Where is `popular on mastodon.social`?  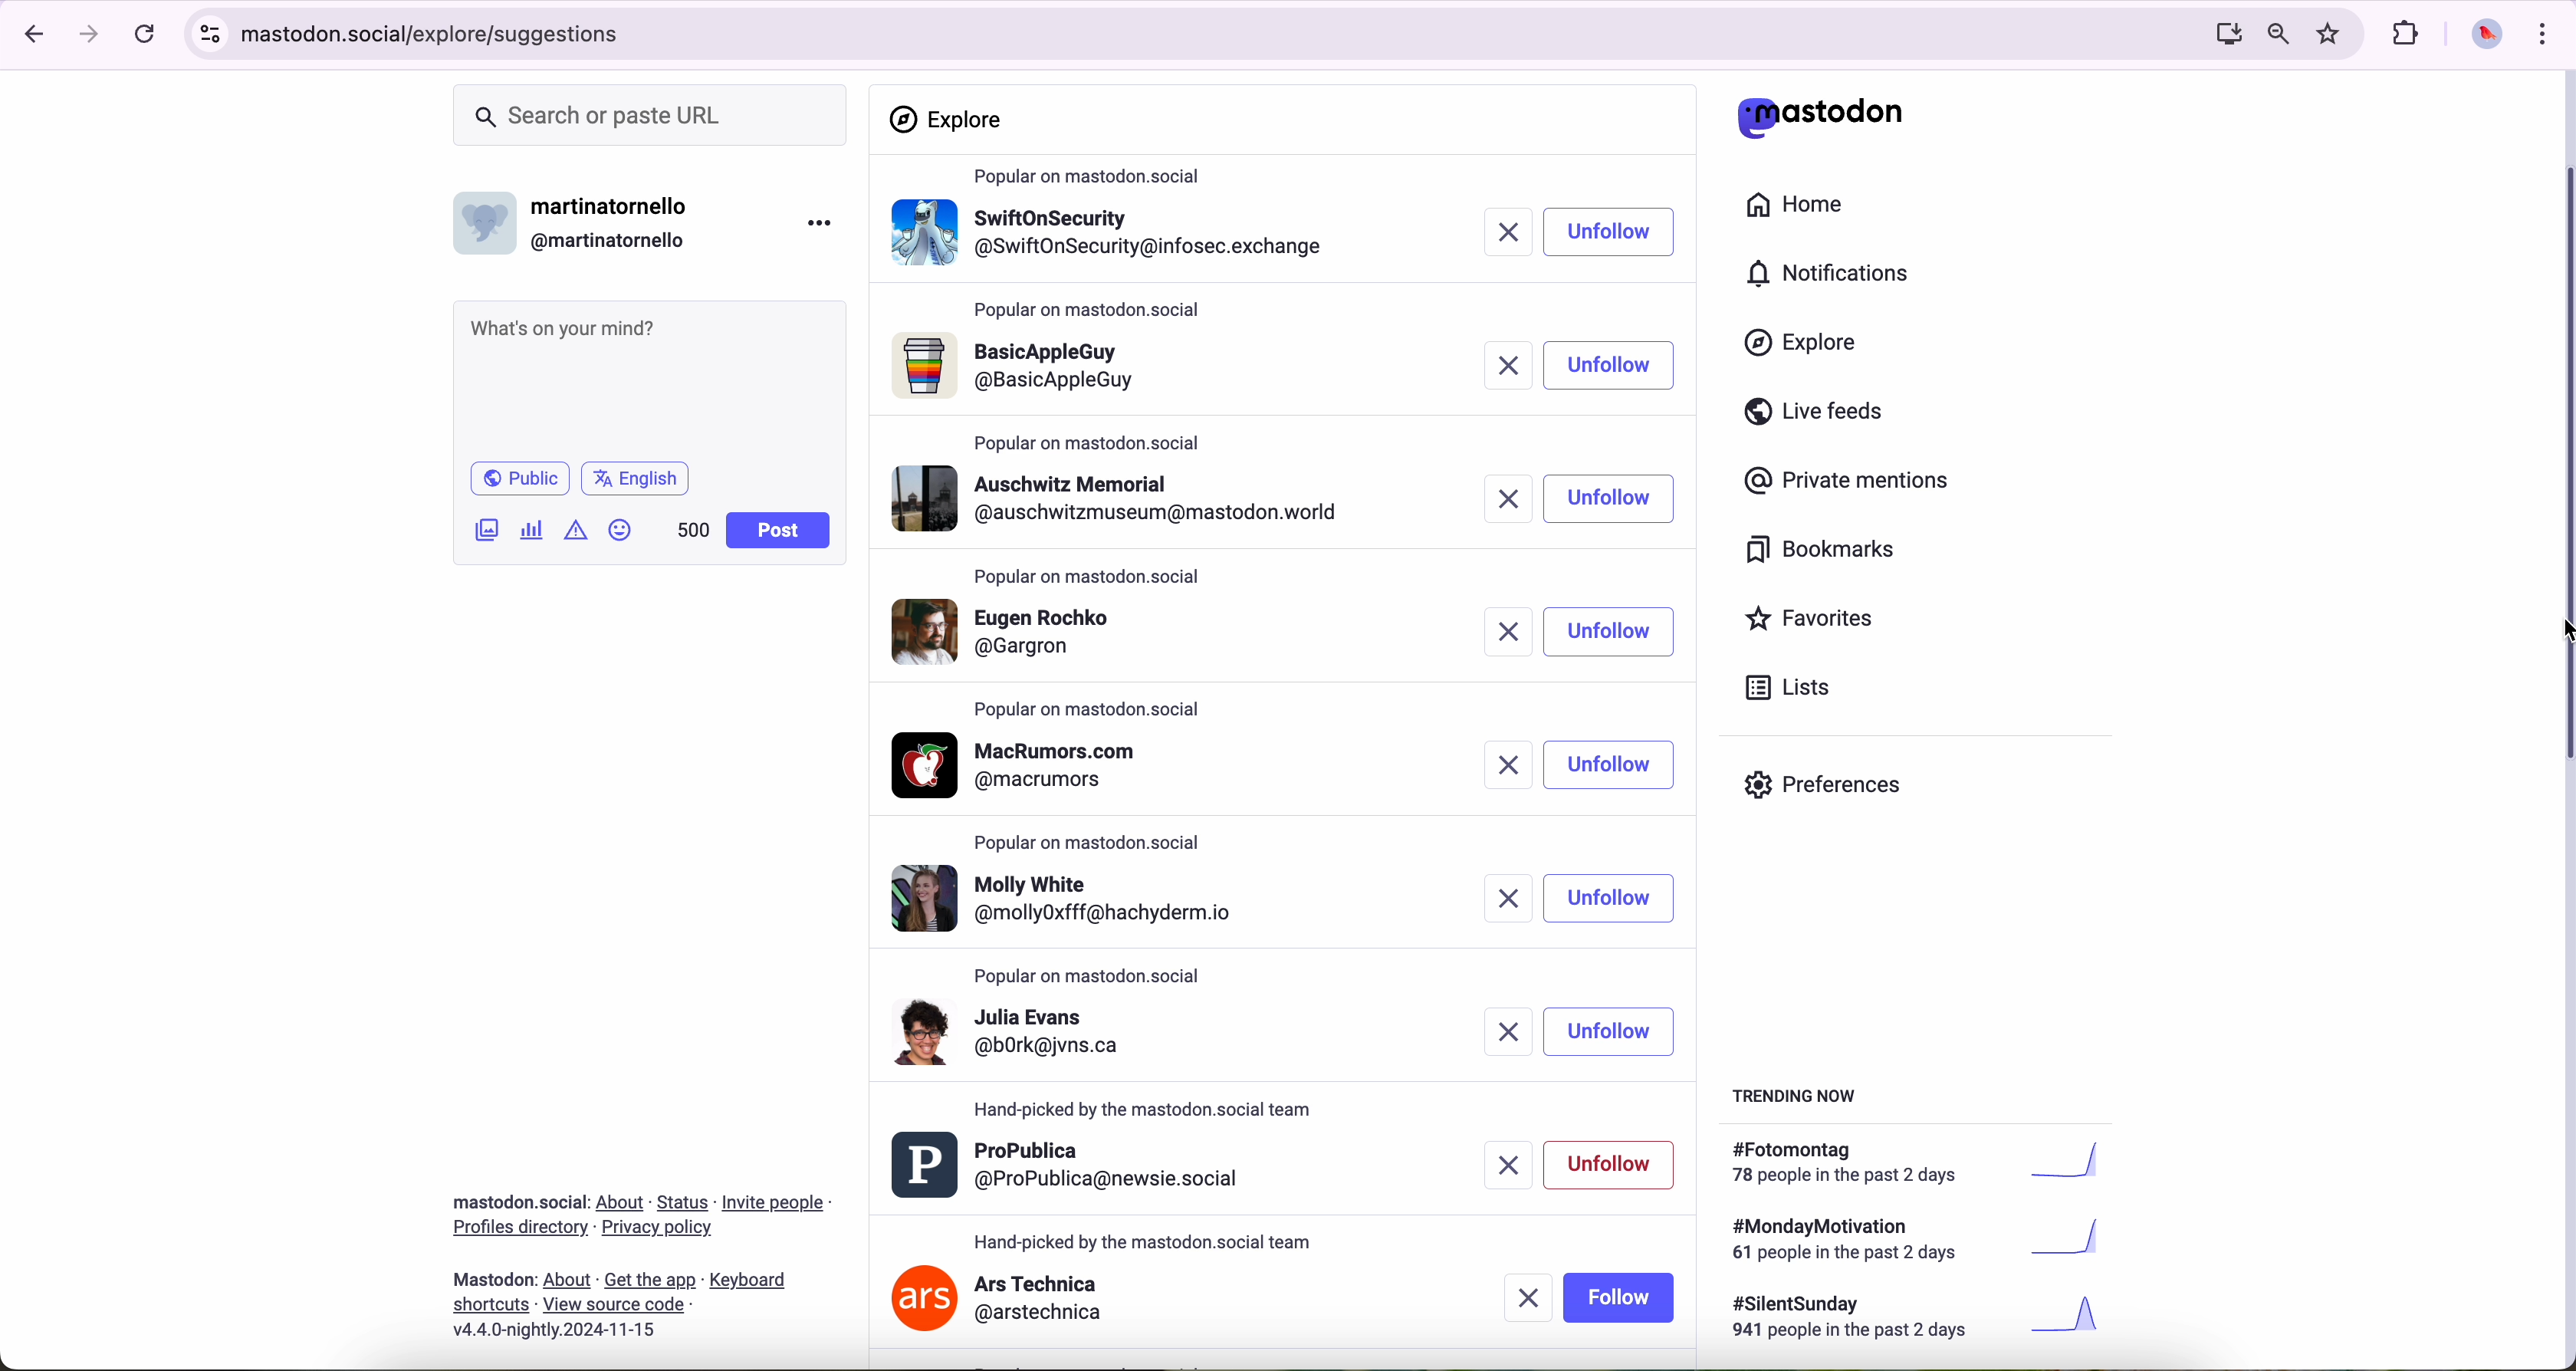
popular on mastodon.social is located at coordinates (1096, 846).